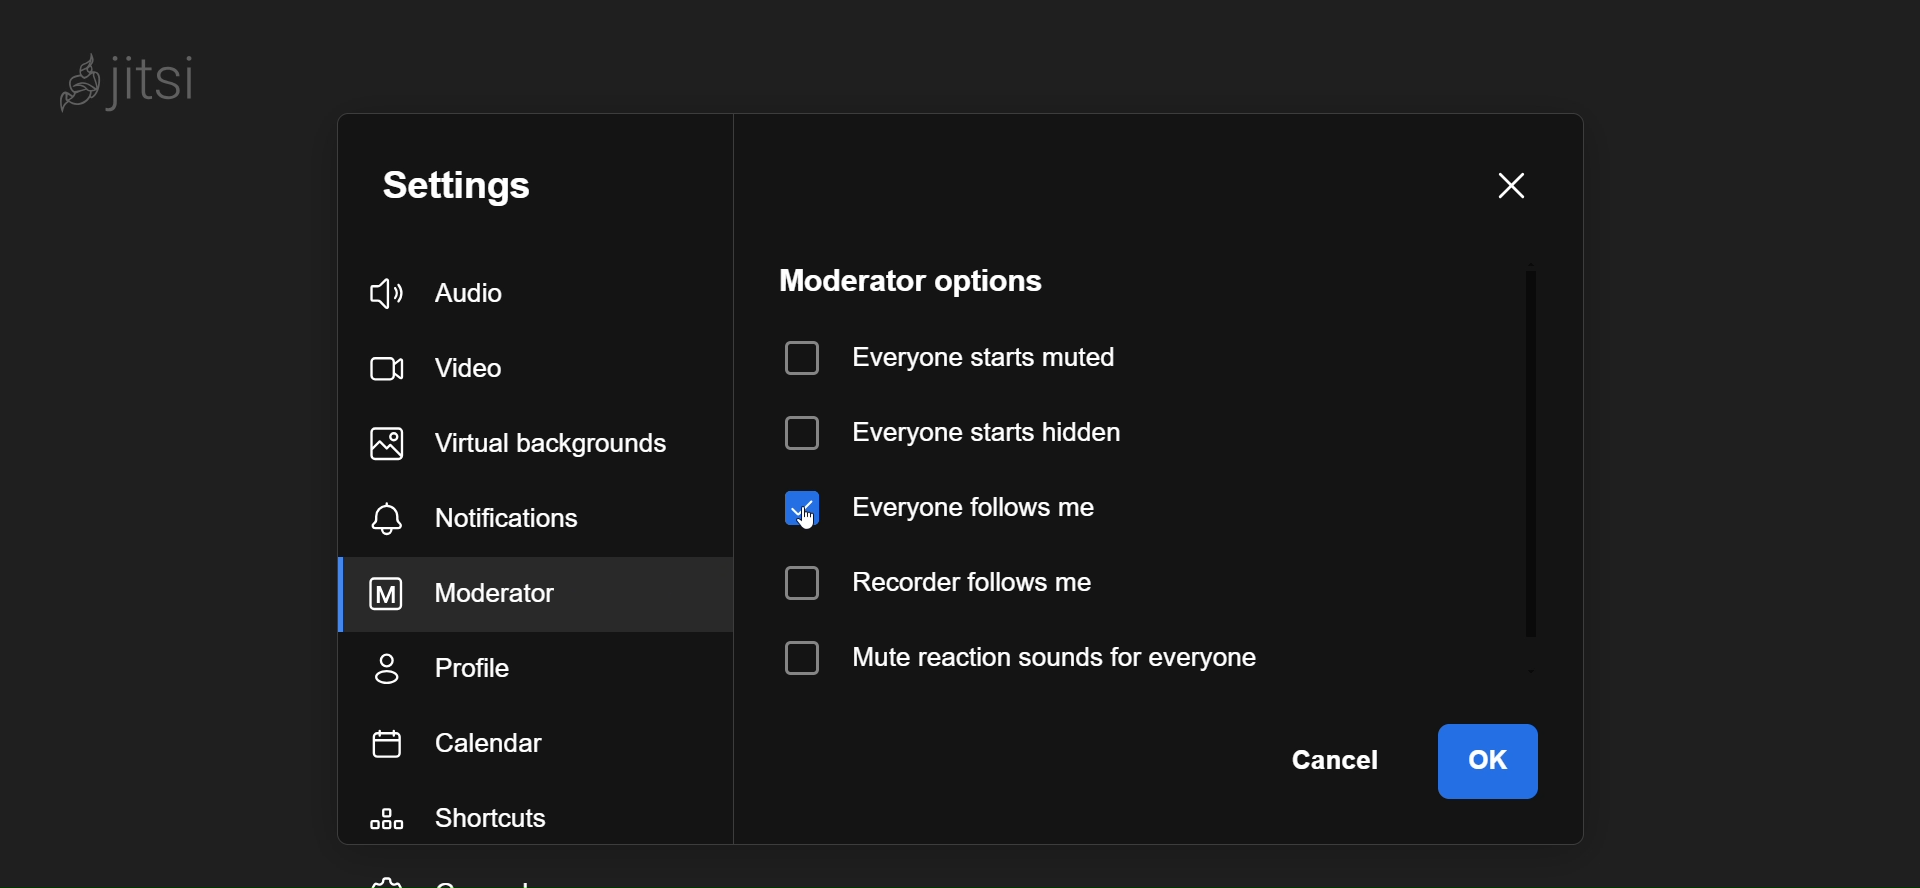 The width and height of the screenshot is (1920, 888). What do you see at coordinates (963, 431) in the screenshot?
I see `everyone stays hidden` at bounding box center [963, 431].